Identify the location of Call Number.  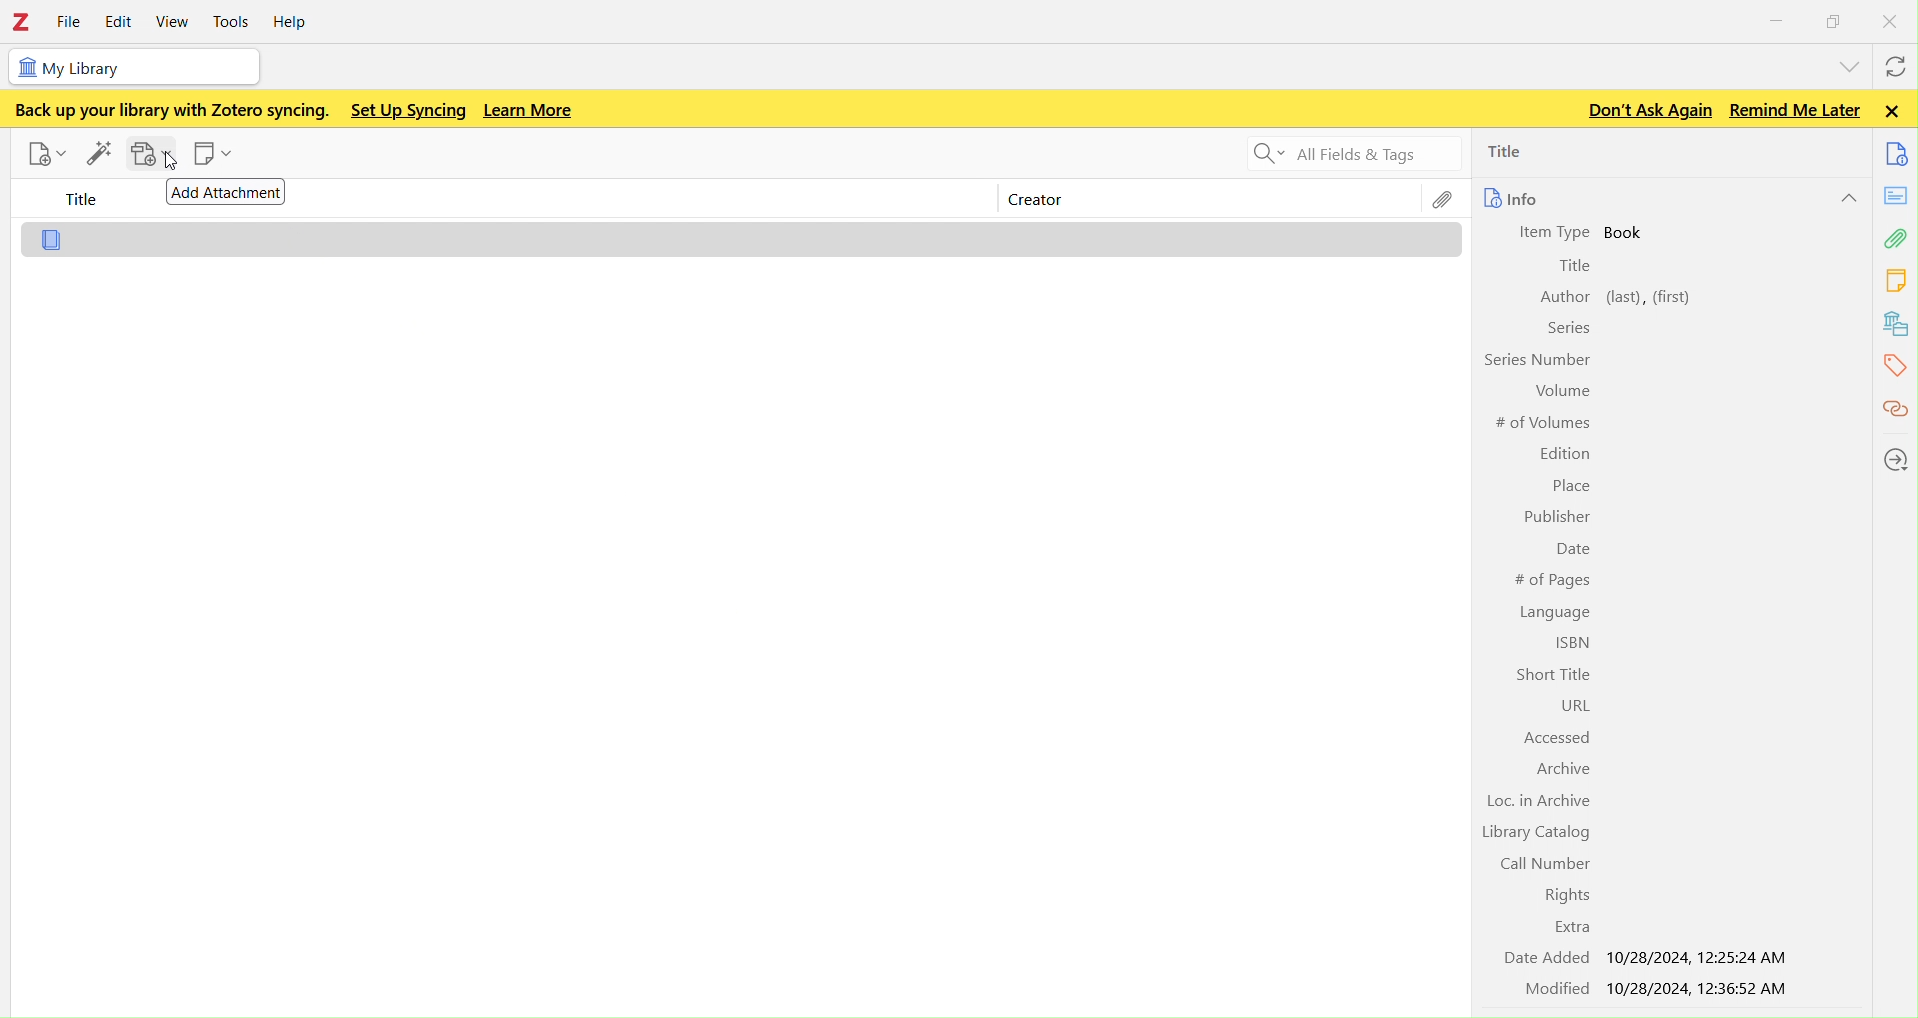
(1547, 862).